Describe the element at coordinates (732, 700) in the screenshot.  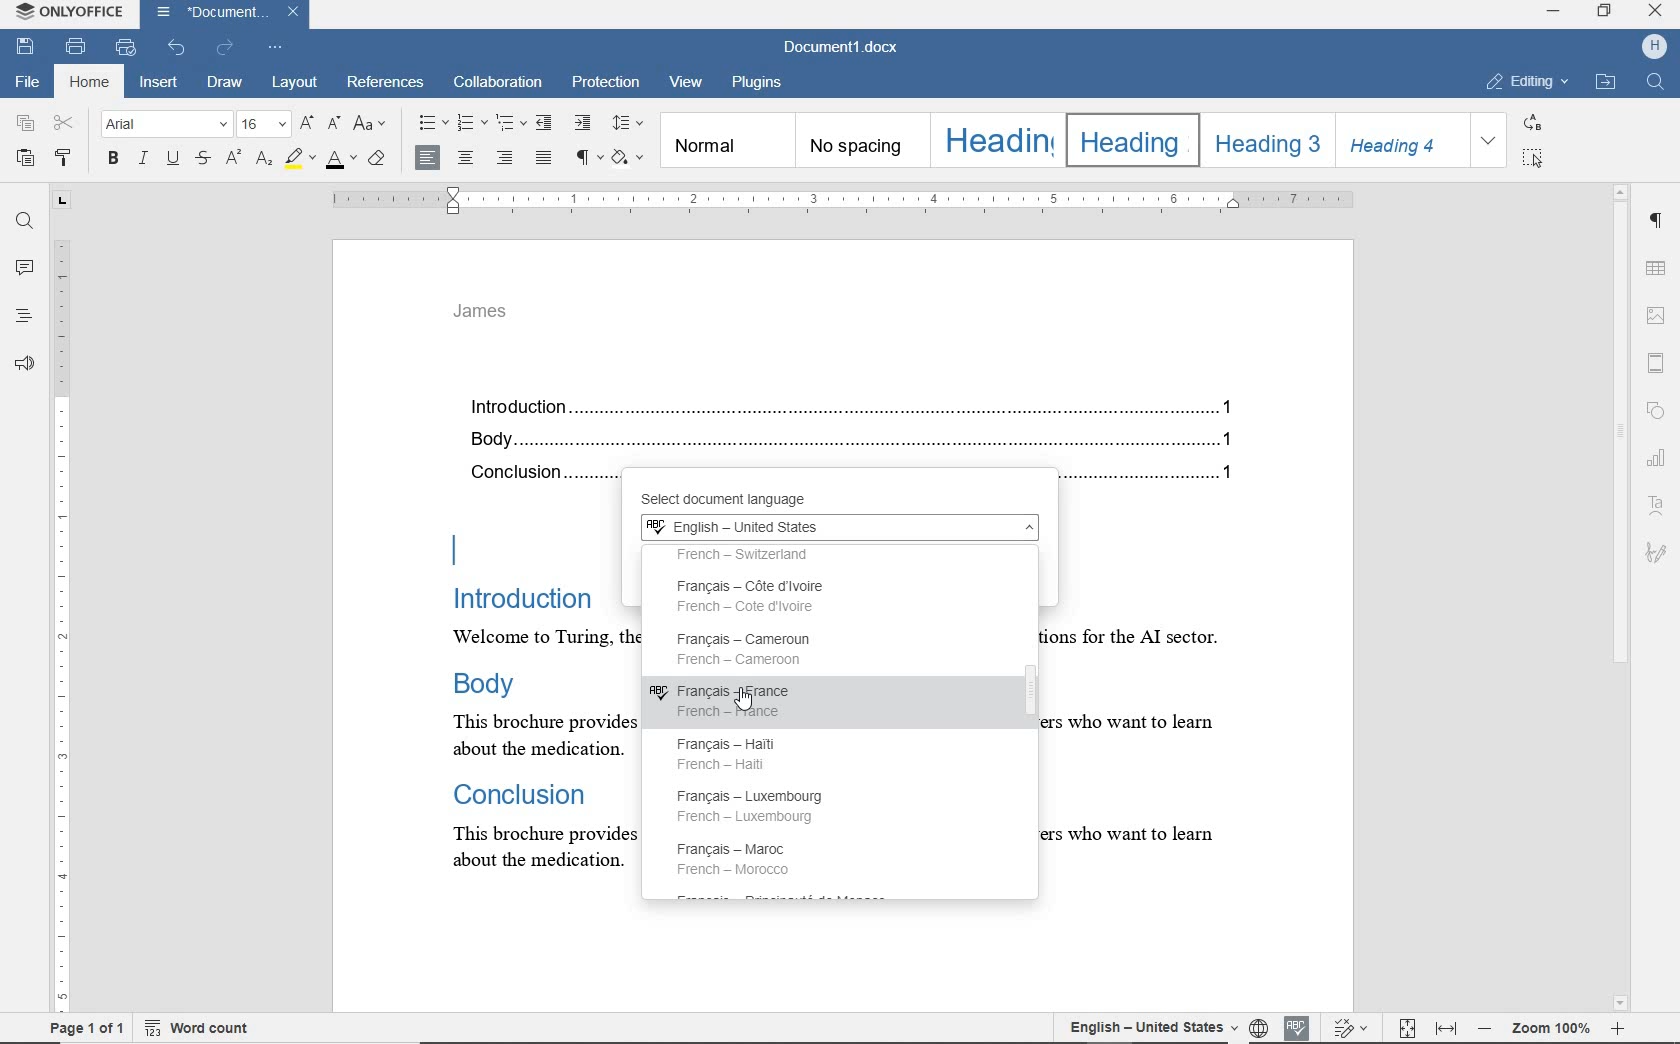
I see `François - France` at that location.